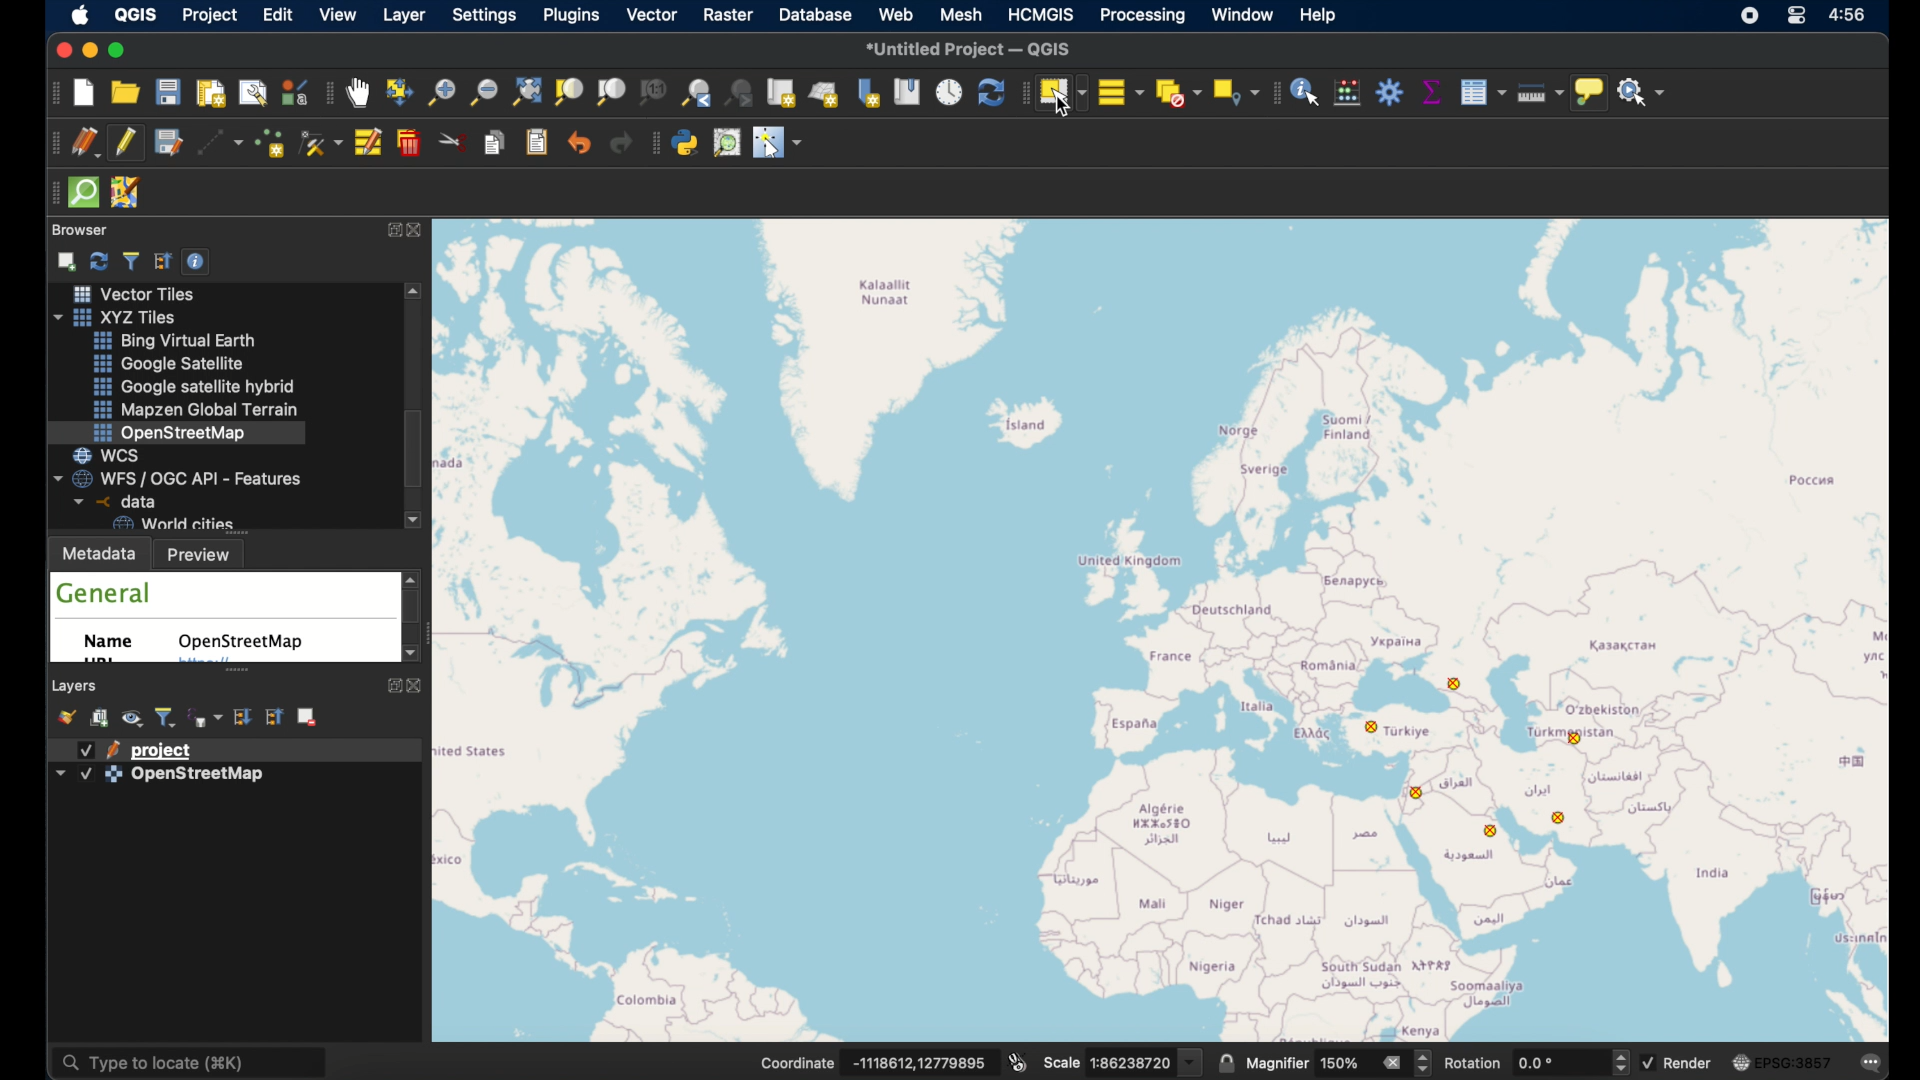 The image size is (1920, 1080). Describe the element at coordinates (729, 142) in the screenshot. I see `osm place search` at that location.